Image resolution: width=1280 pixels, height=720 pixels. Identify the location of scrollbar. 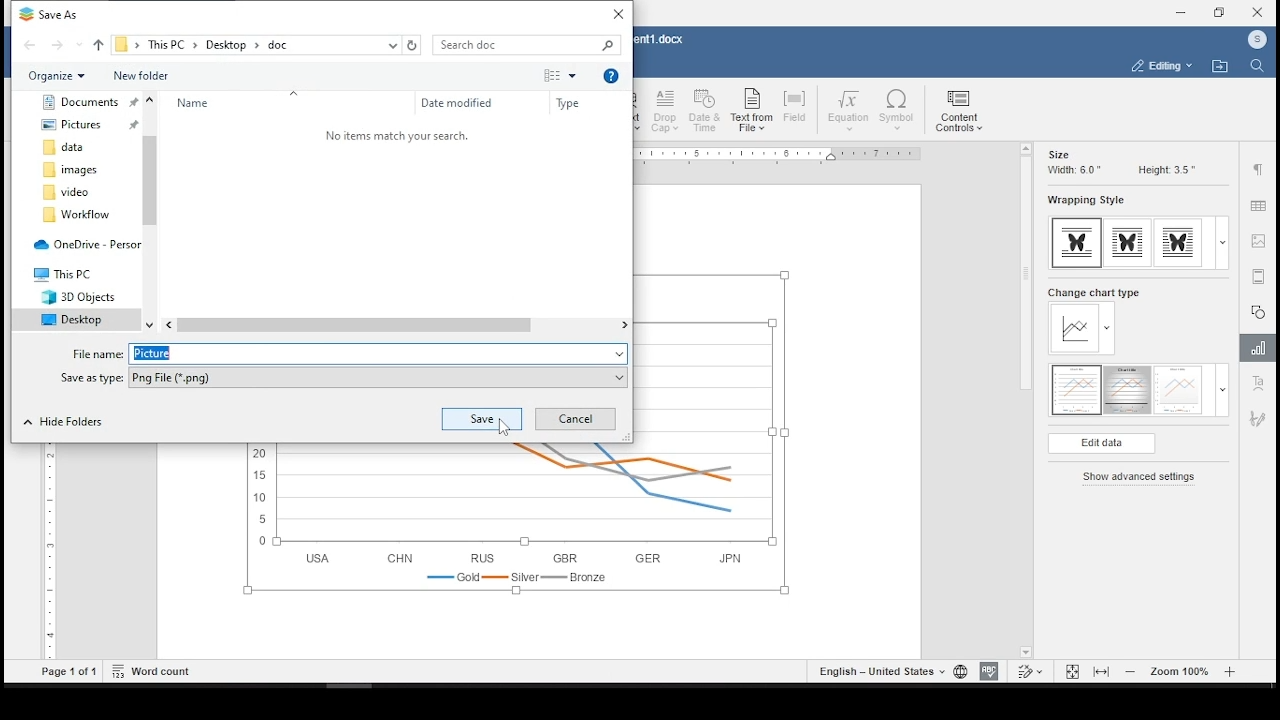
(48, 551).